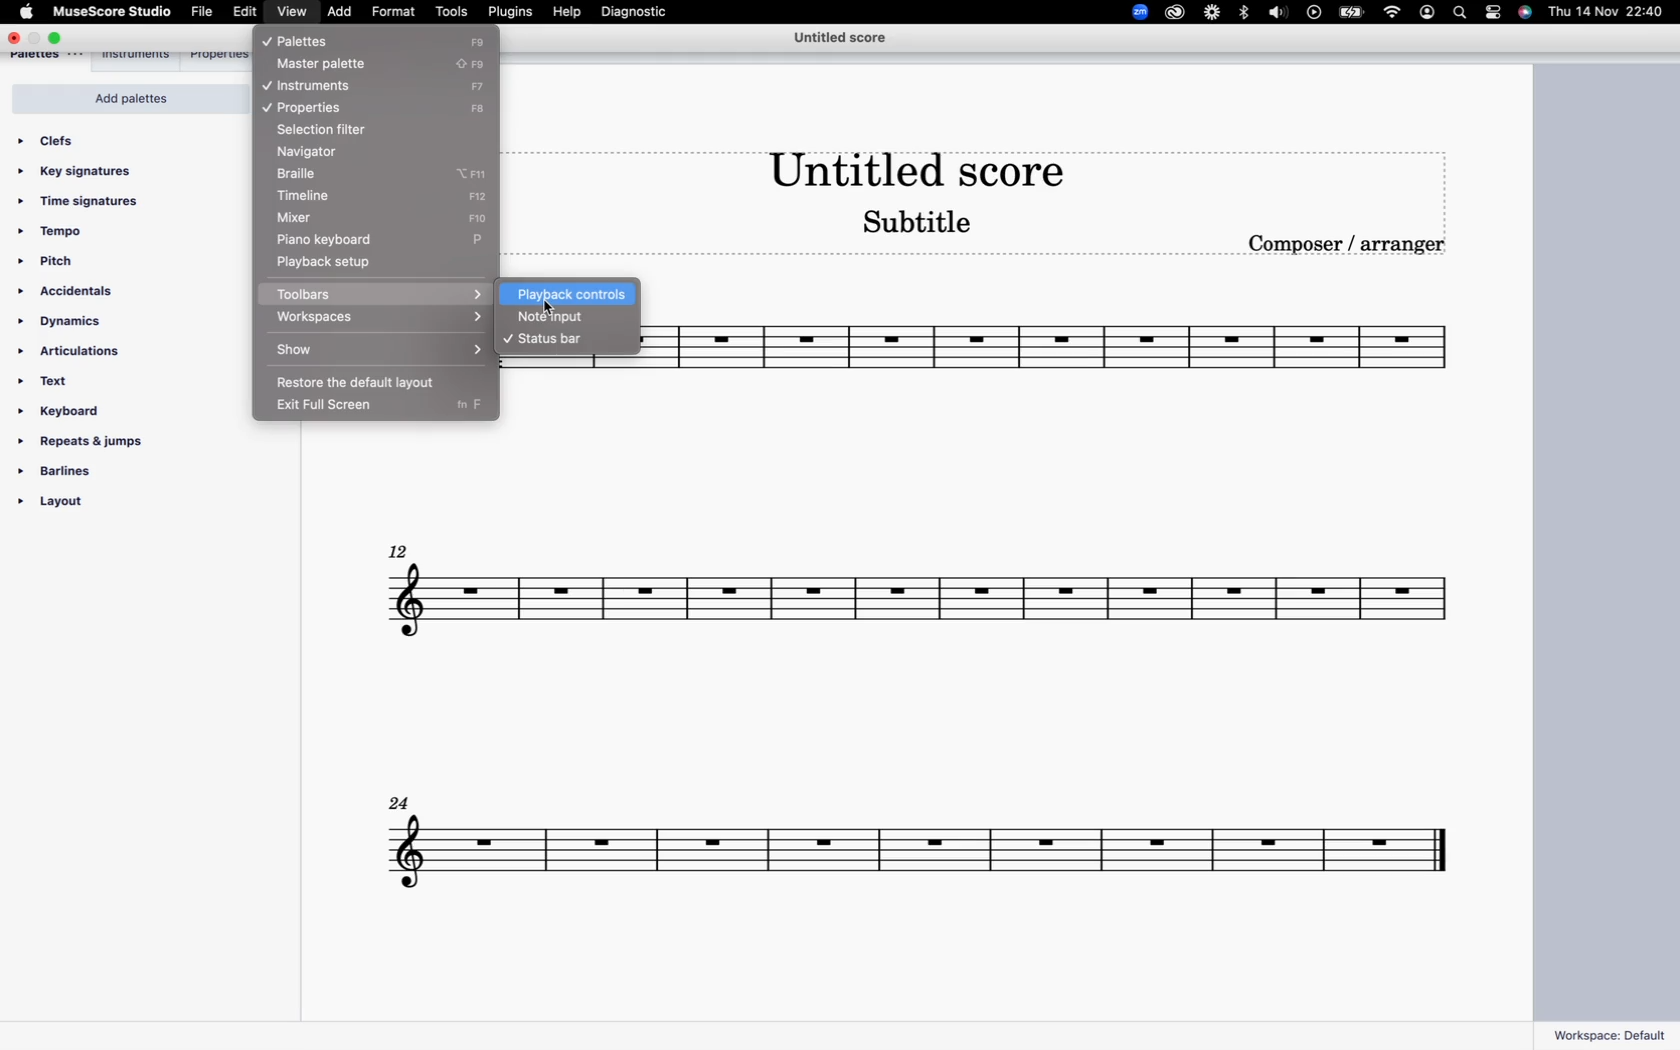  What do you see at coordinates (378, 319) in the screenshot?
I see `workspaces` at bounding box center [378, 319].